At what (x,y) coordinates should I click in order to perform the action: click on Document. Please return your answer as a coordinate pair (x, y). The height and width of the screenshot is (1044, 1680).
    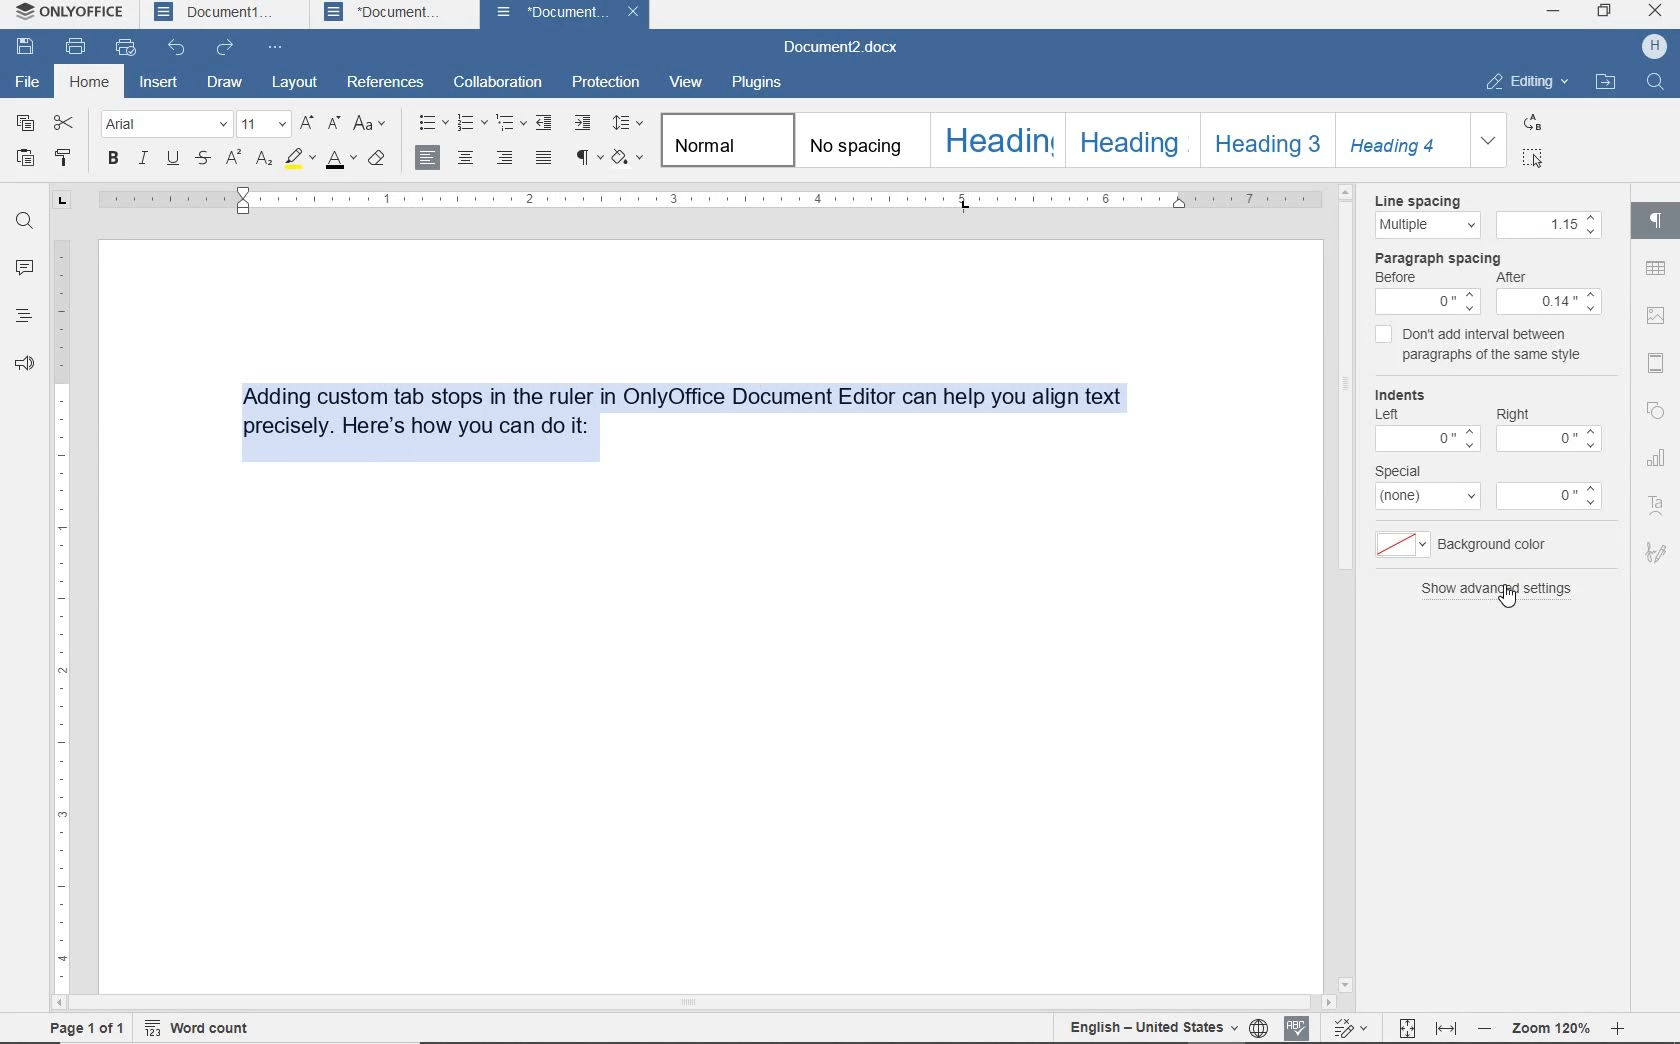
    Looking at the image, I should click on (556, 14).